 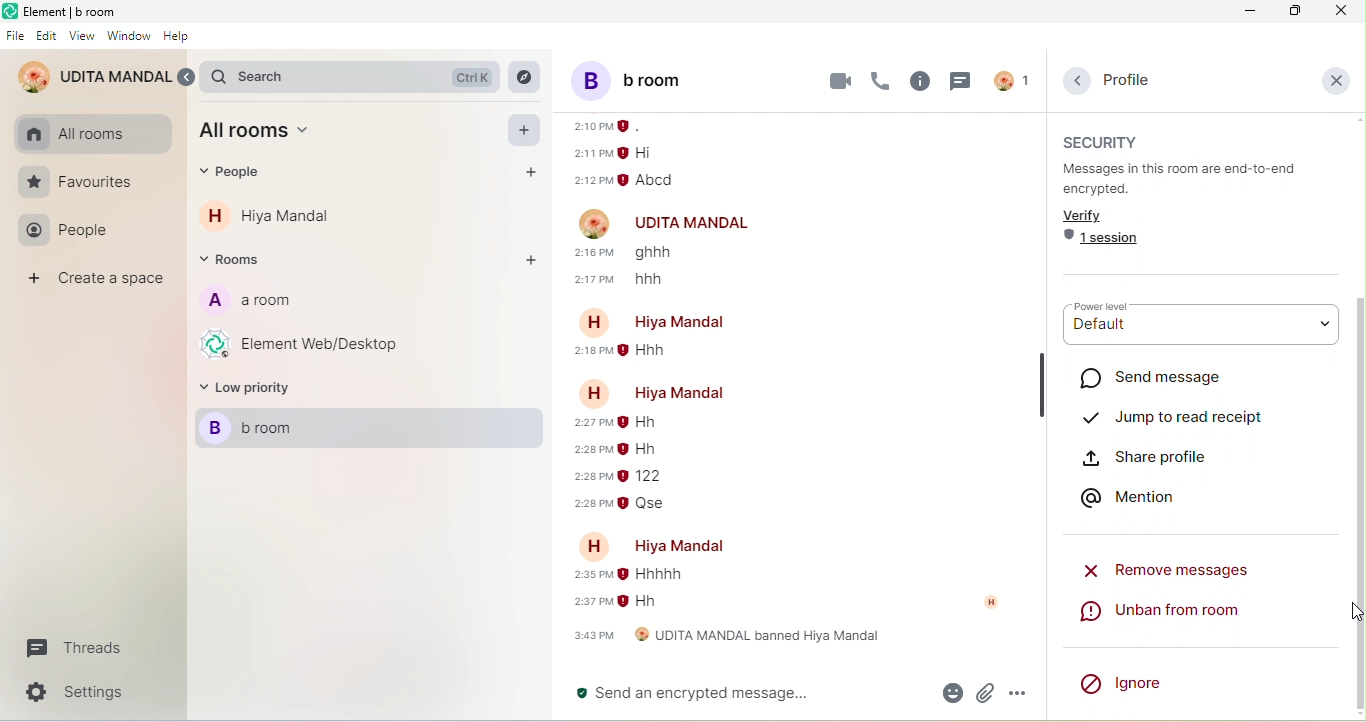 What do you see at coordinates (1169, 456) in the screenshot?
I see `share profile` at bounding box center [1169, 456].